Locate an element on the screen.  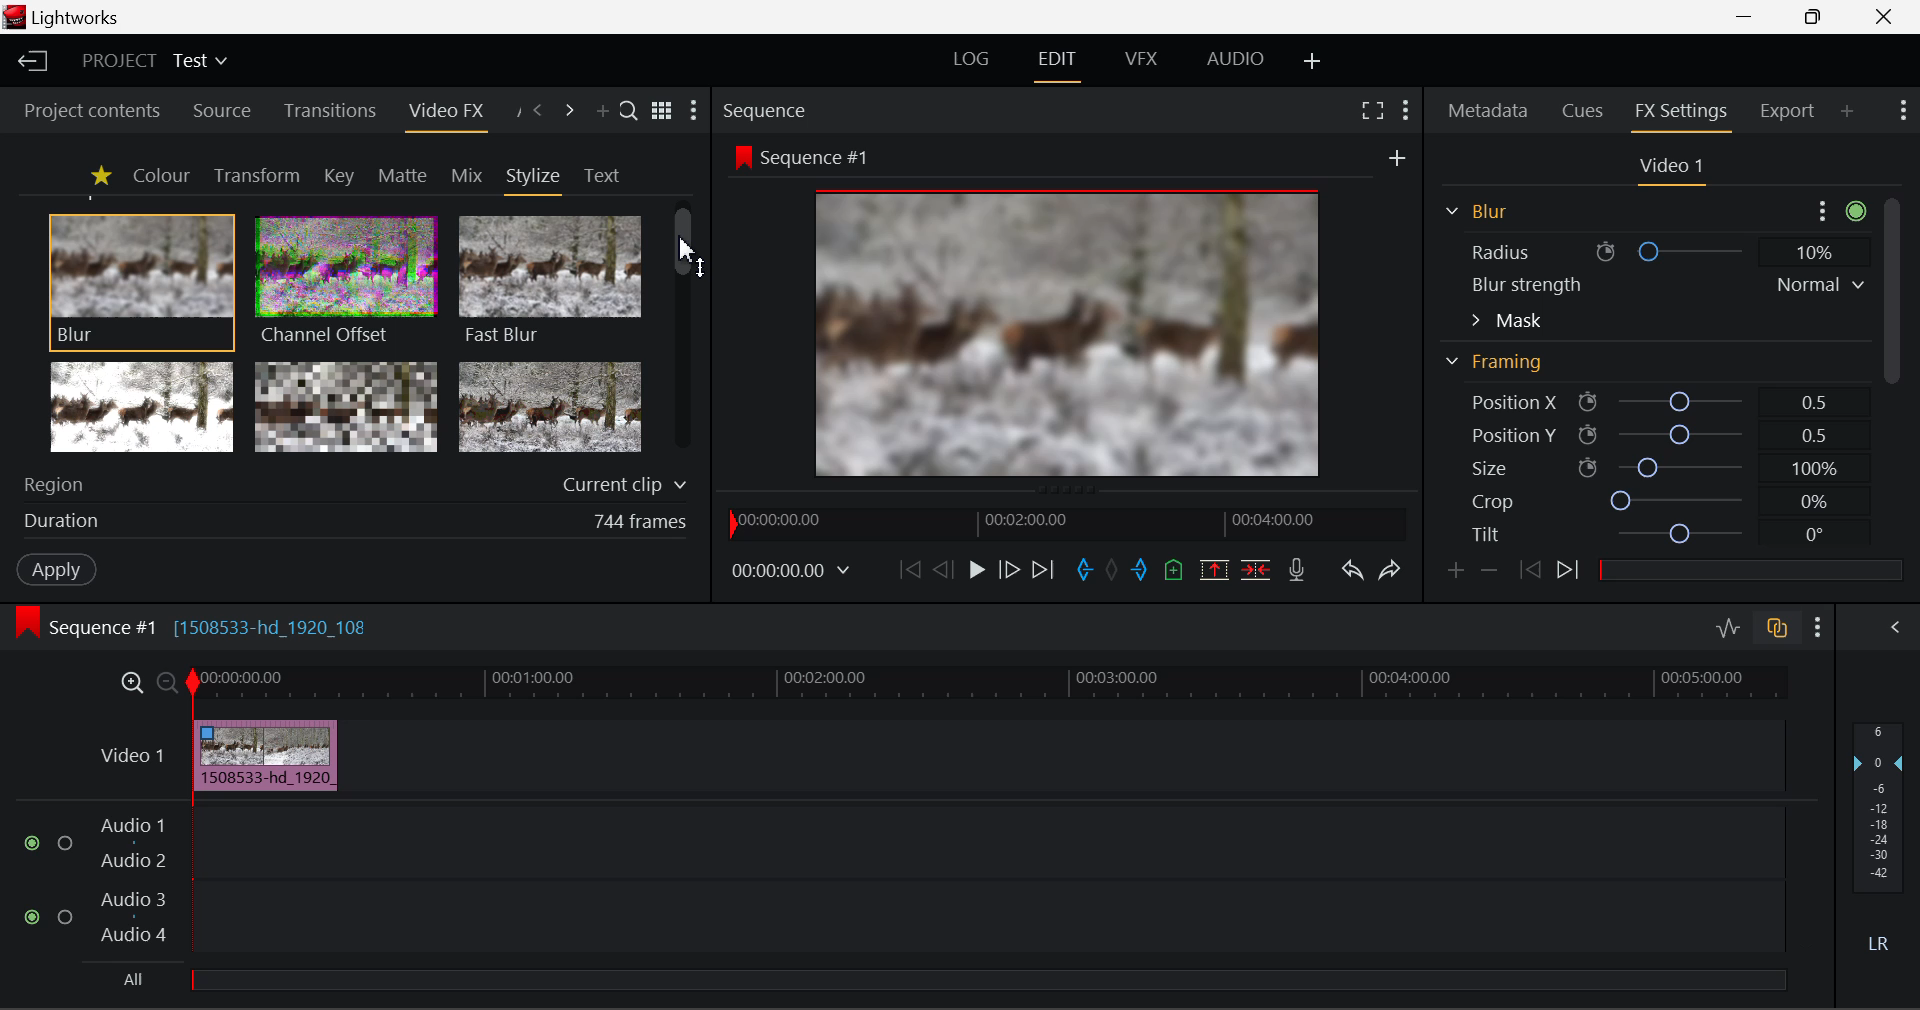
Posterize is located at coordinates (552, 408).